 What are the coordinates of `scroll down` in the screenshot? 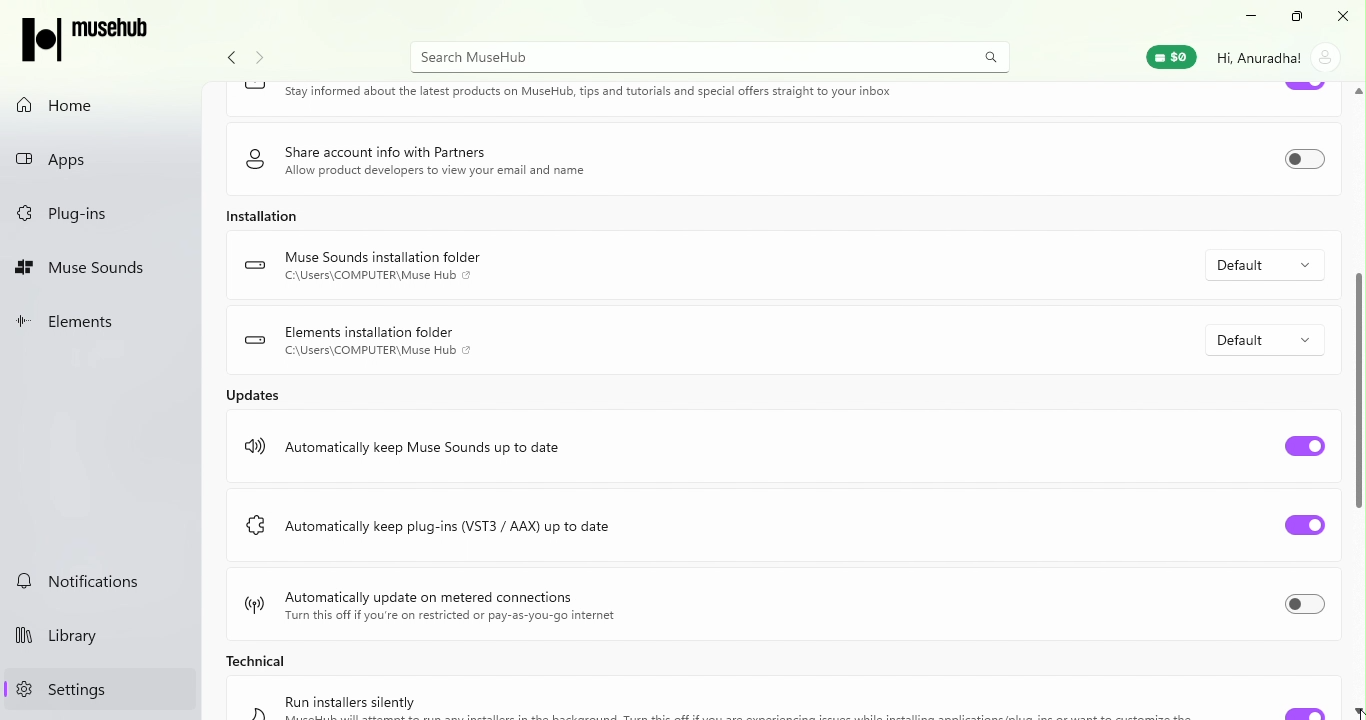 It's located at (1357, 709).